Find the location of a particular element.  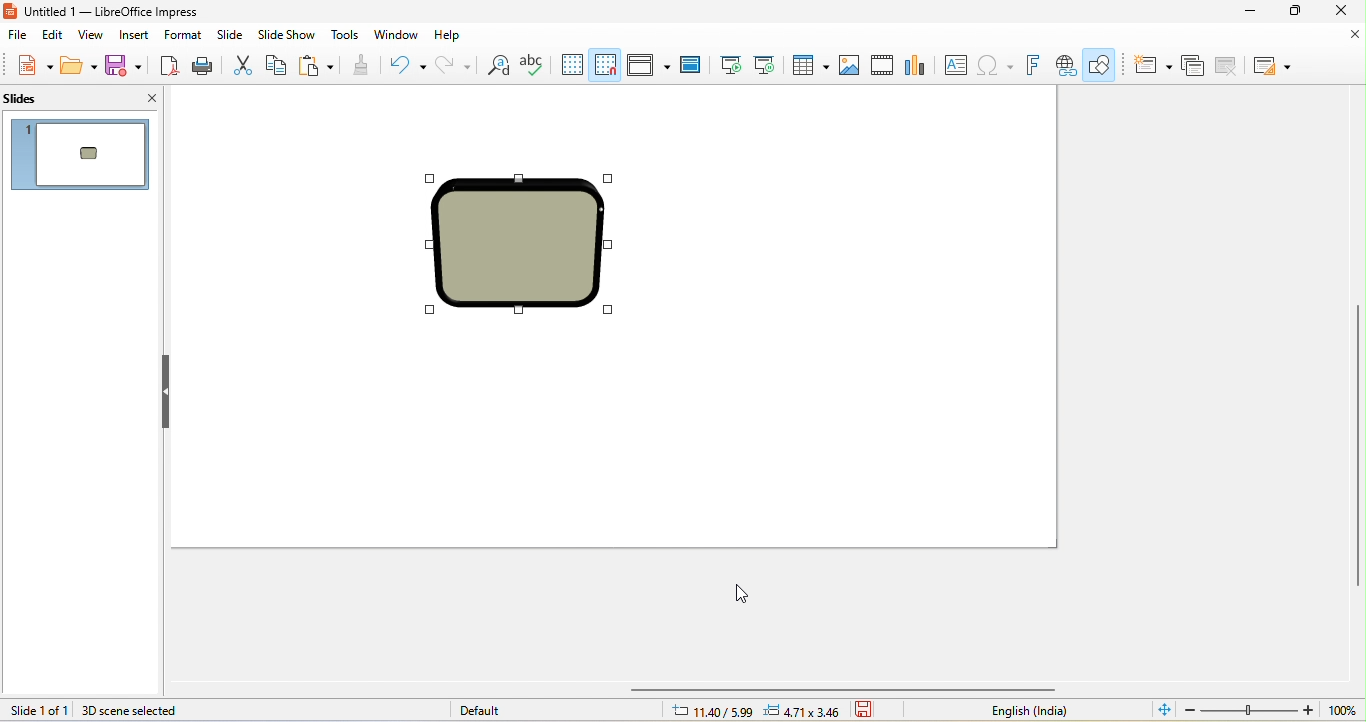

chart is located at coordinates (923, 65).